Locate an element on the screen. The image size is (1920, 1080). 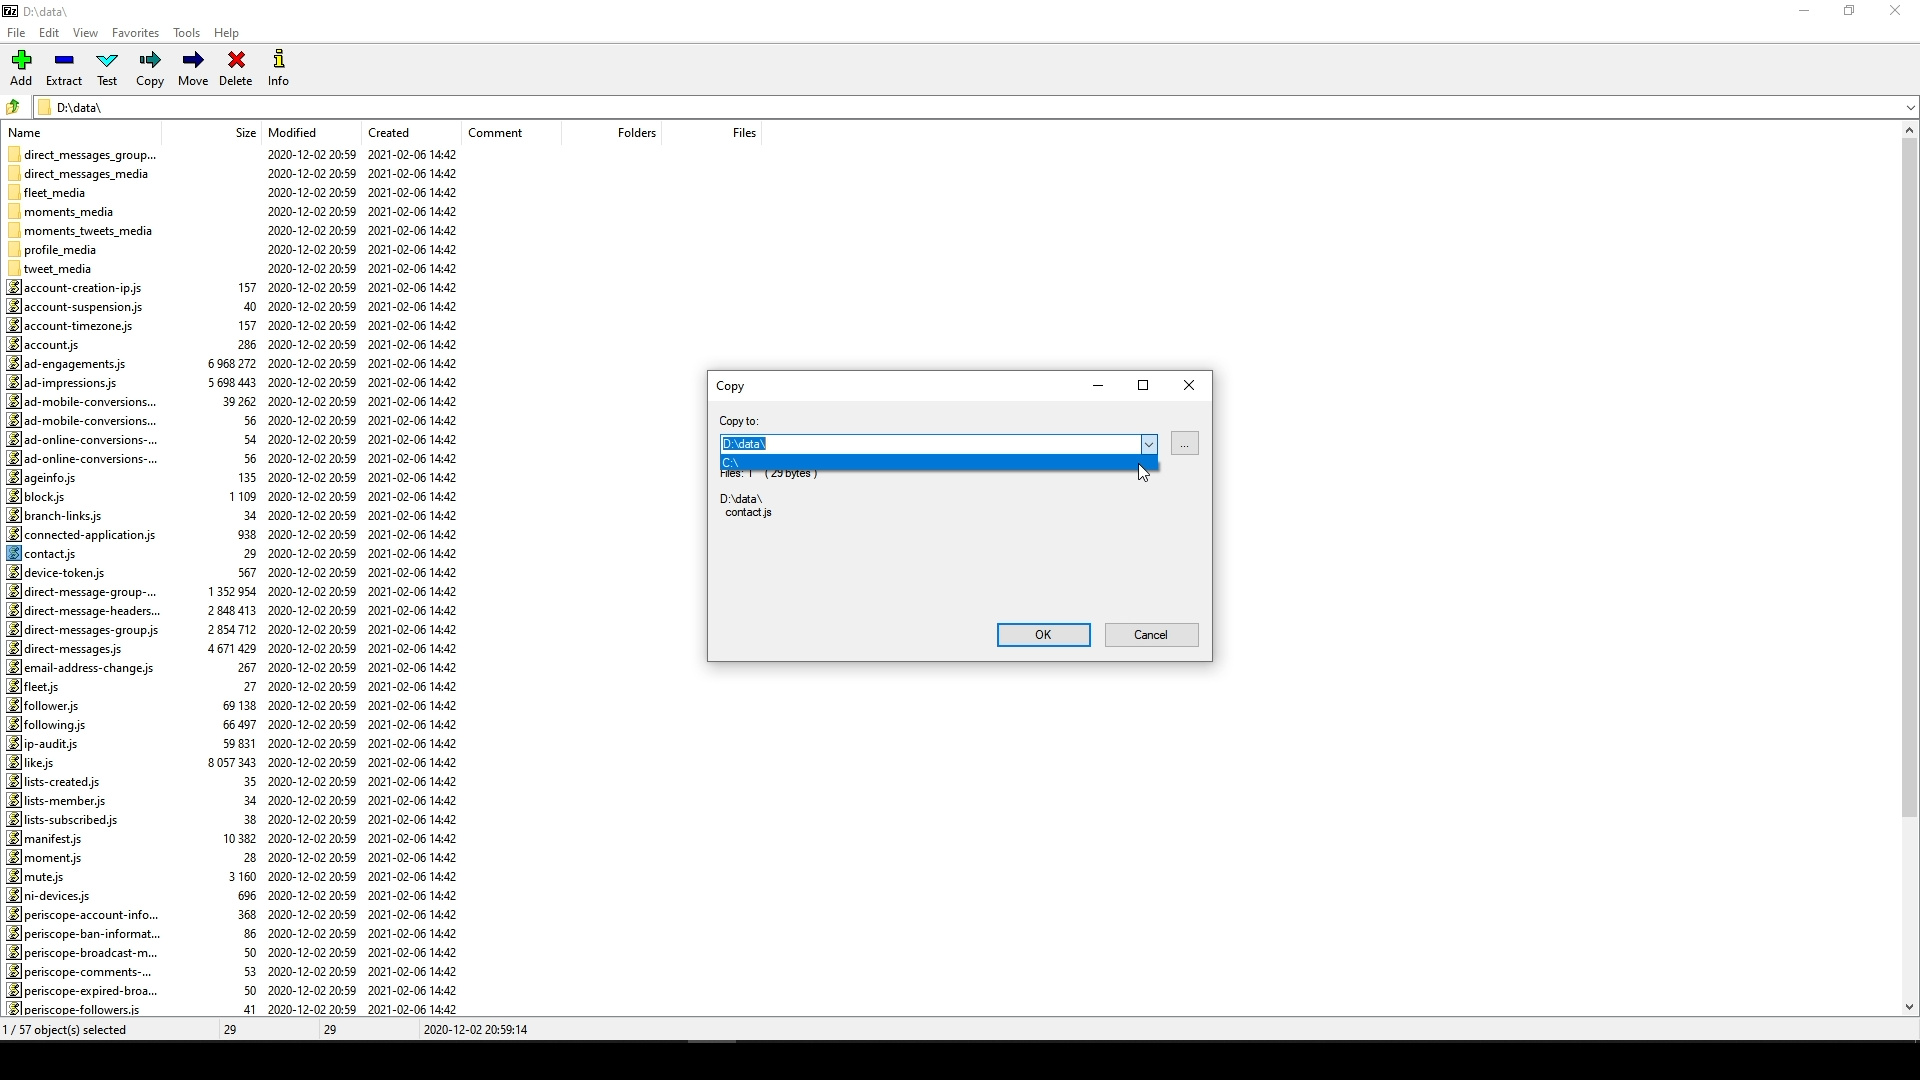
moments_media is located at coordinates (68, 208).